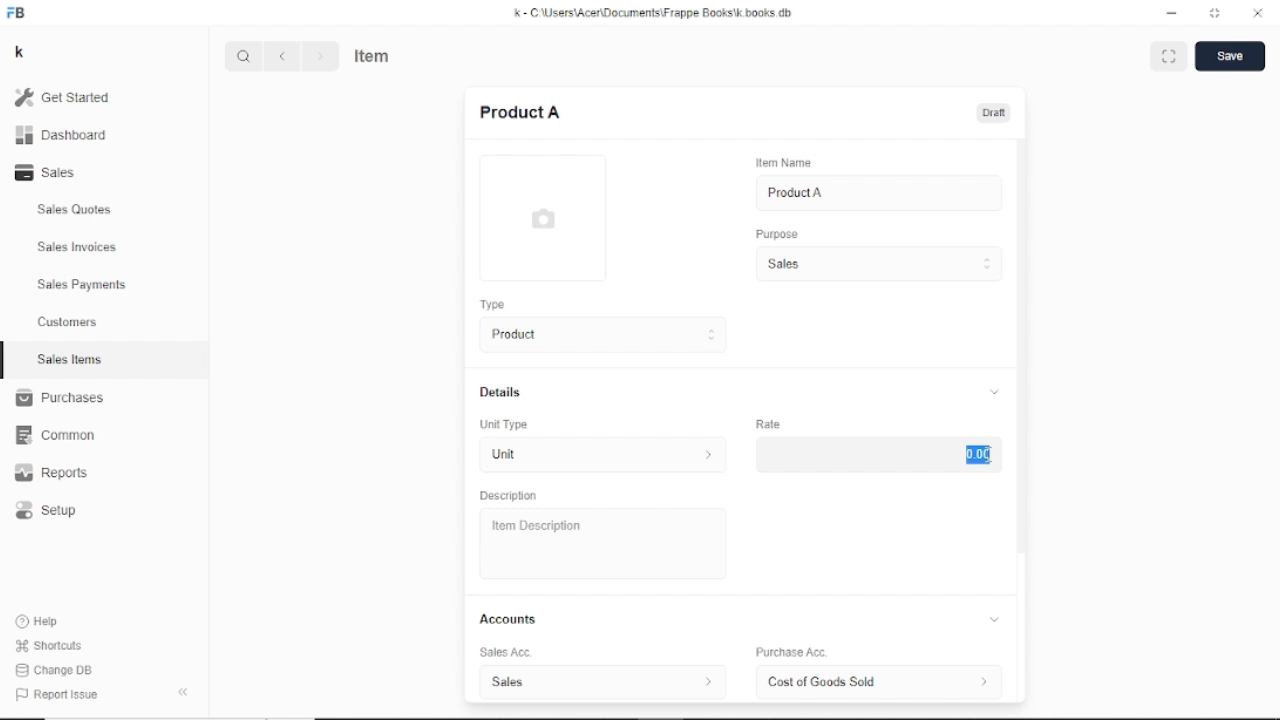 The width and height of the screenshot is (1280, 720). Describe the element at coordinates (51, 172) in the screenshot. I see `Sales` at that location.